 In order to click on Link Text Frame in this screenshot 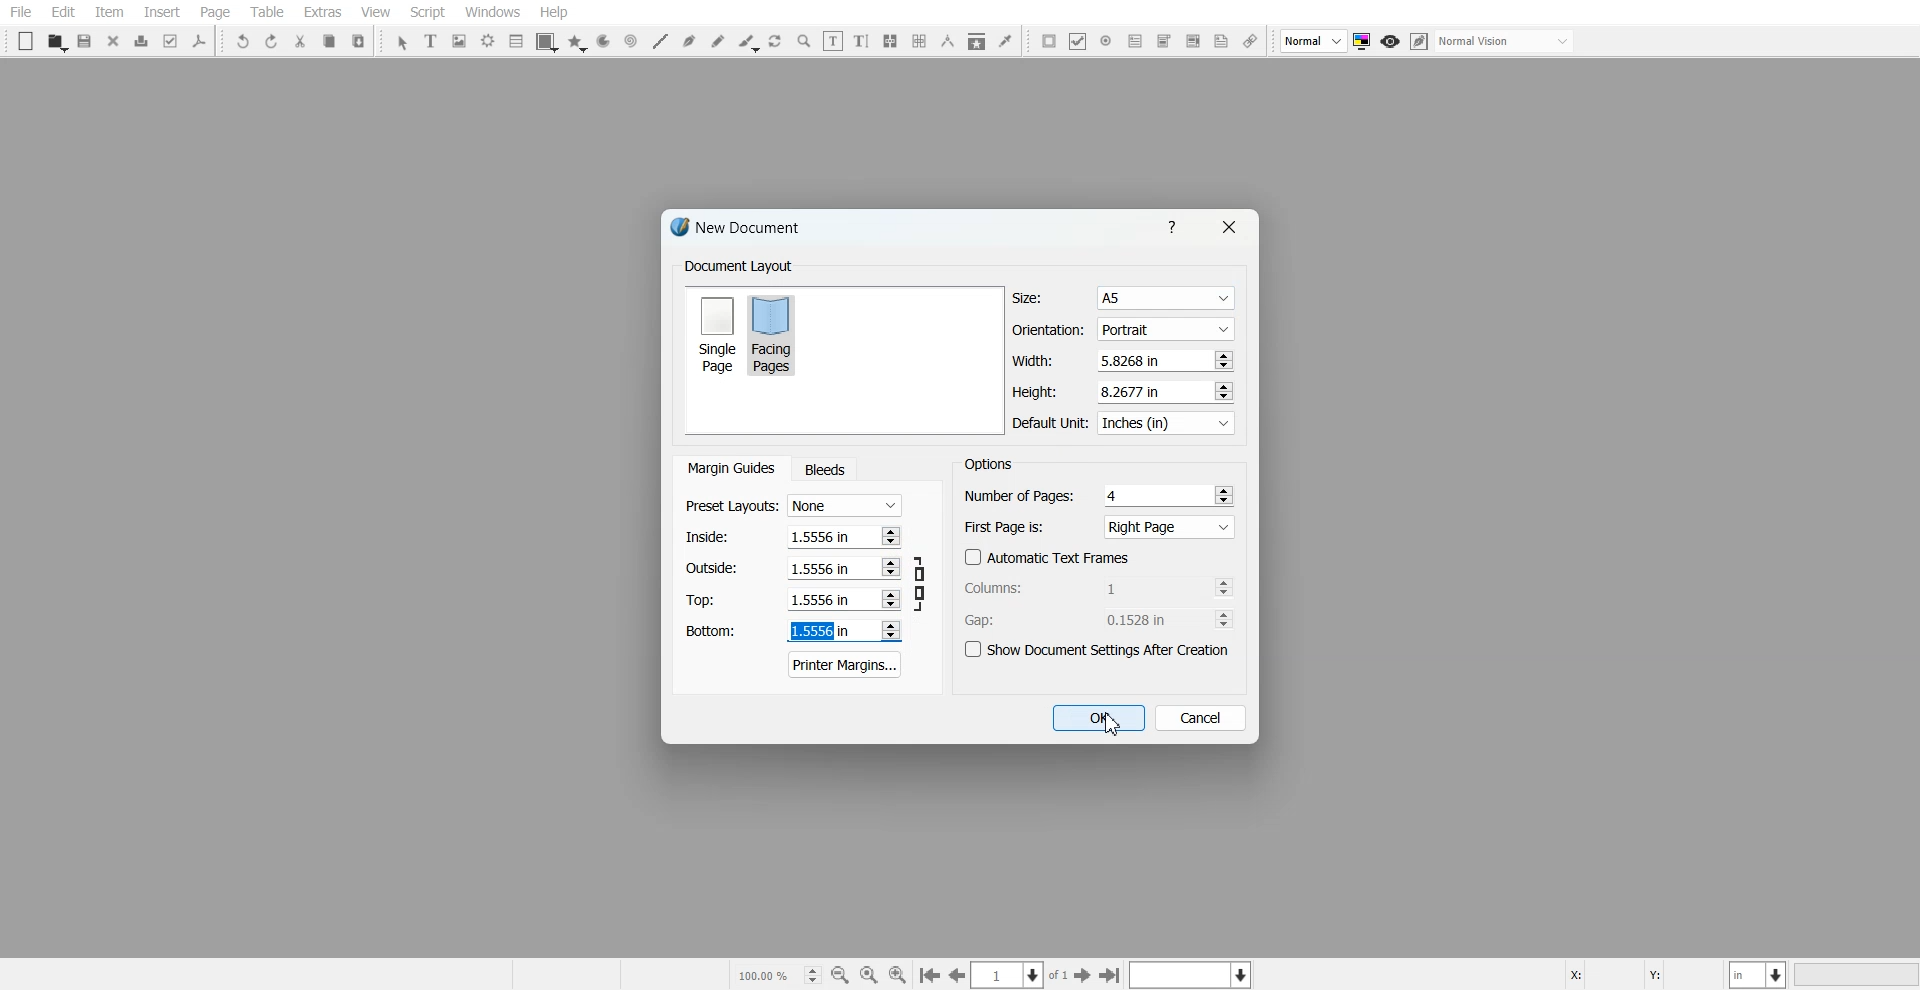, I will do `click(890, 41)`.